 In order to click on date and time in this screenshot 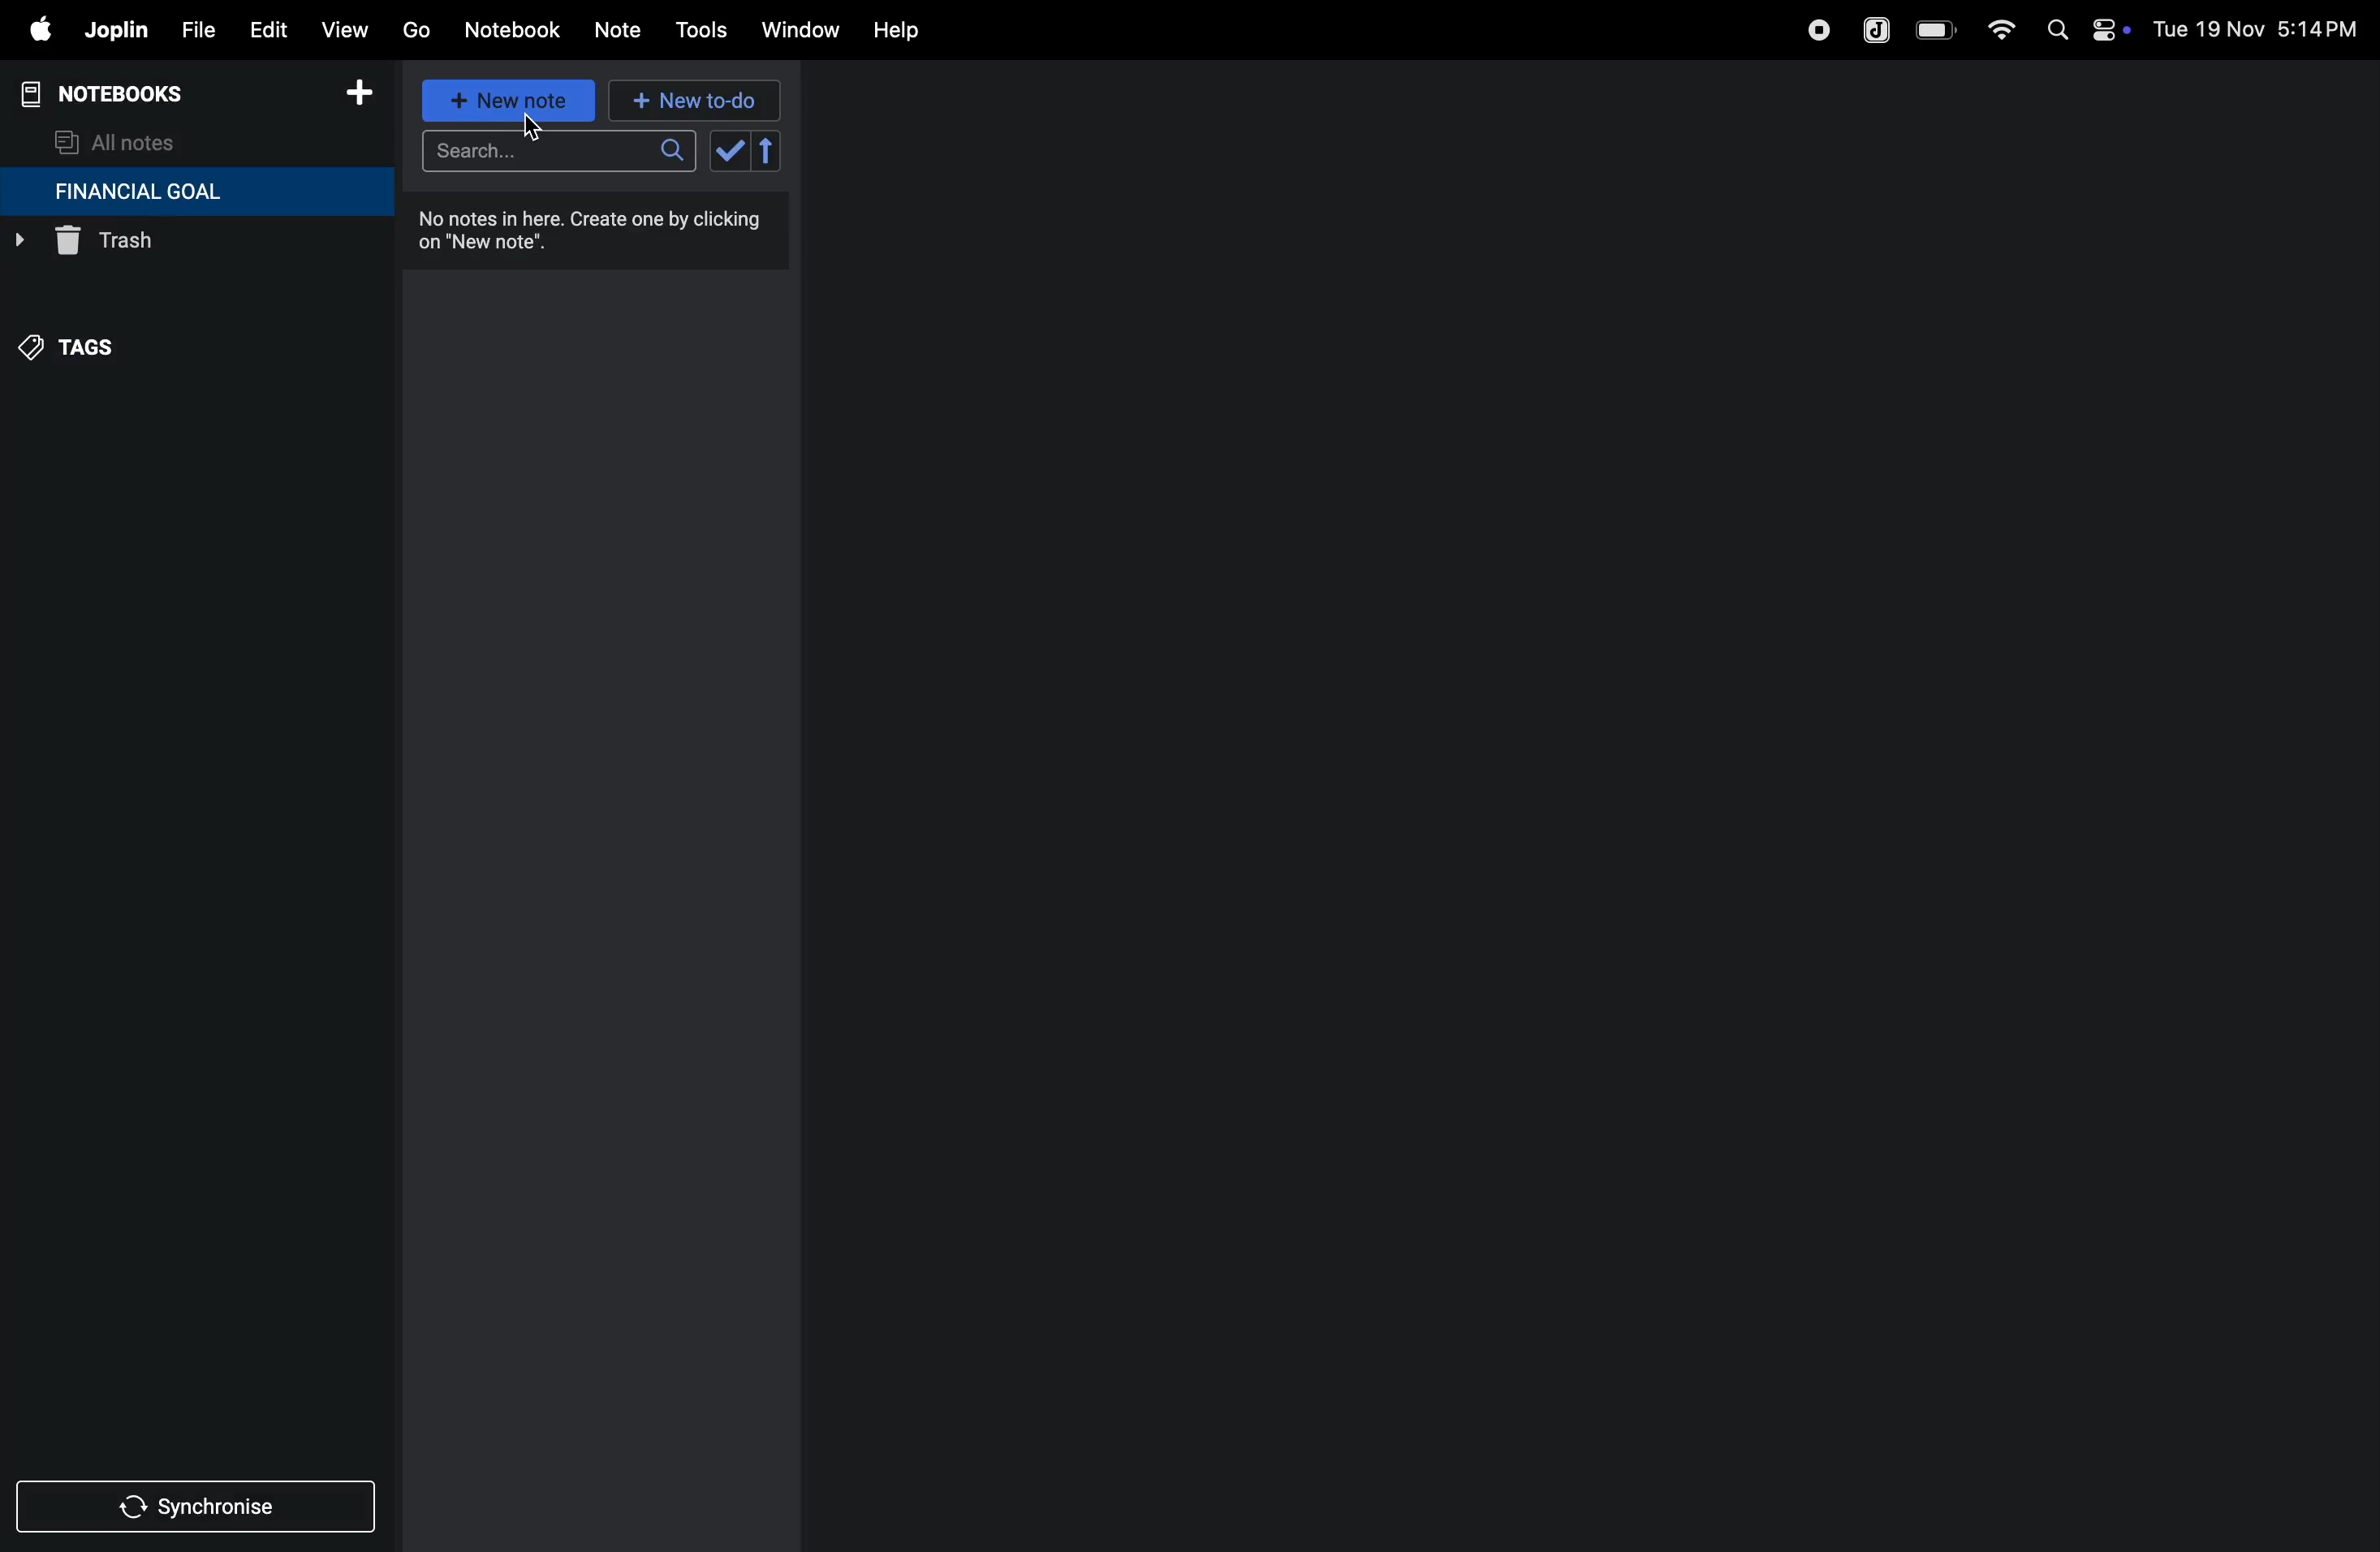, I will do `click(2262, 27)`.